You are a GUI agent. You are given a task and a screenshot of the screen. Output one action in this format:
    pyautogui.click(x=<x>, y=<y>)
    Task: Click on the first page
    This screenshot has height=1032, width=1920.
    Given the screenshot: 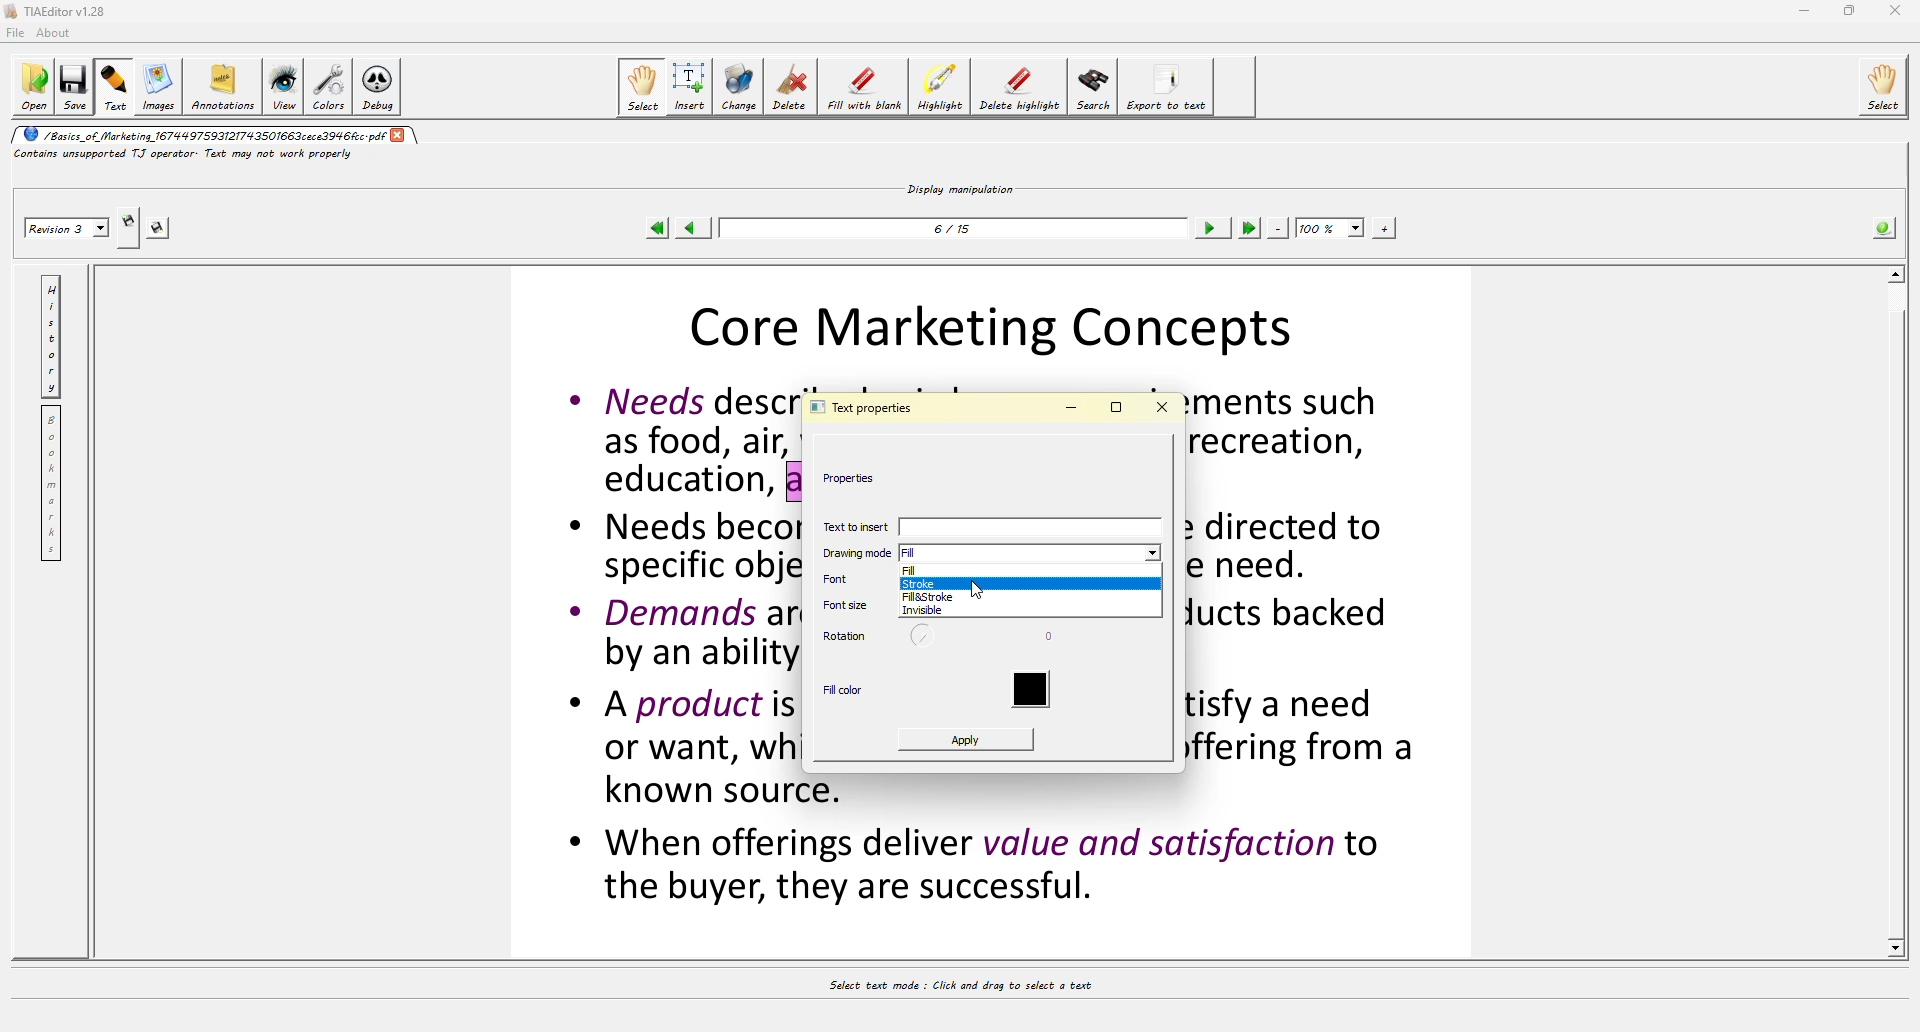 What is the action you would take?
    pyautogui.click(x=657, y=229)
    